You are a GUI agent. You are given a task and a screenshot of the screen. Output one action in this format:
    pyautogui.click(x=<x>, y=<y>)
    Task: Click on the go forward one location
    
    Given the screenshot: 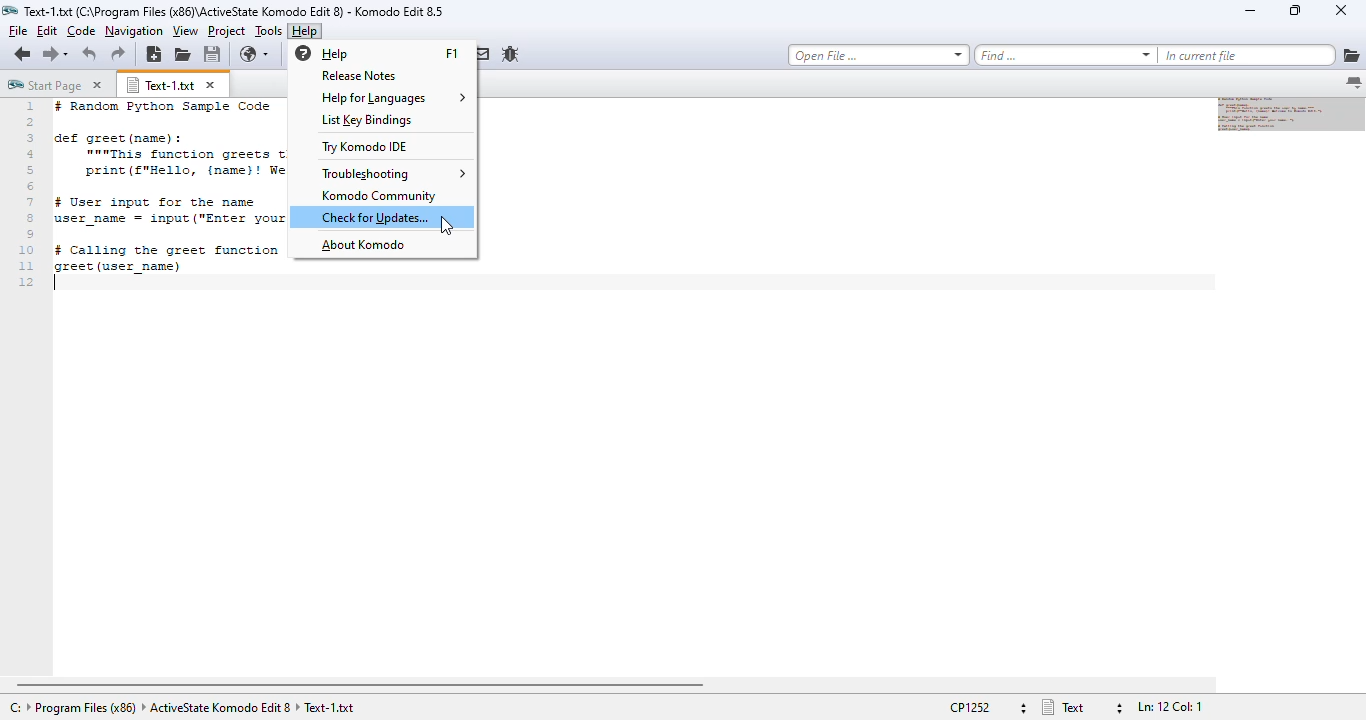 What is the action you would take?
    pyautogui.click(x=49, y=53)
    